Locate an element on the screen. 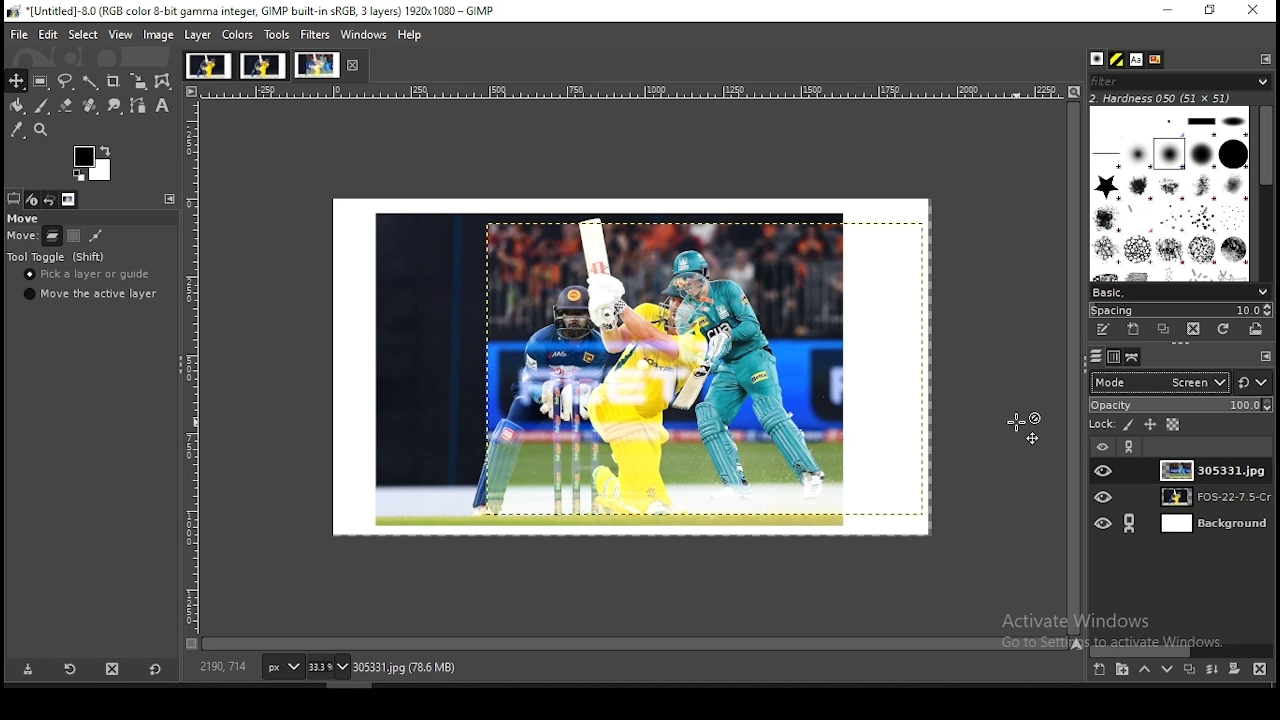  free selection tool is located at coordinates (67, 80).